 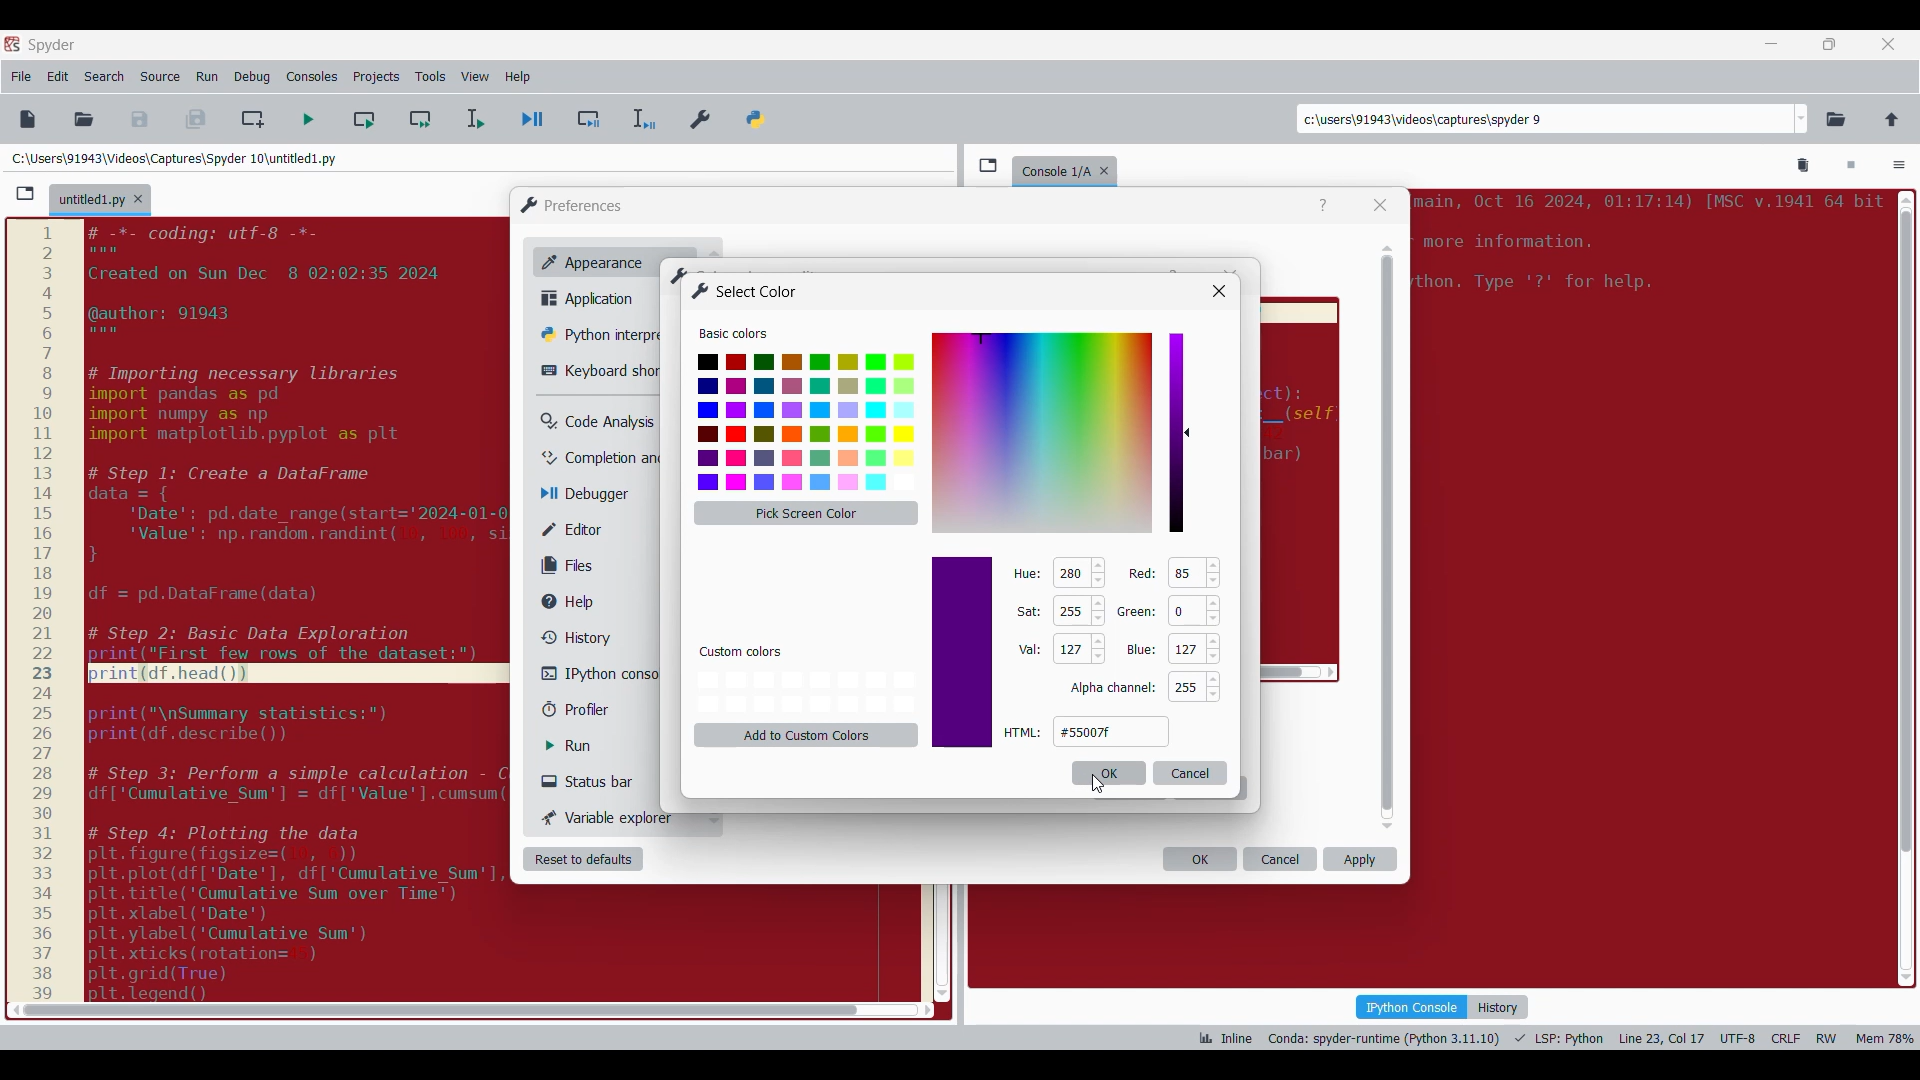 I want to click on Delete inputs made, so click(x=1191, y=773).